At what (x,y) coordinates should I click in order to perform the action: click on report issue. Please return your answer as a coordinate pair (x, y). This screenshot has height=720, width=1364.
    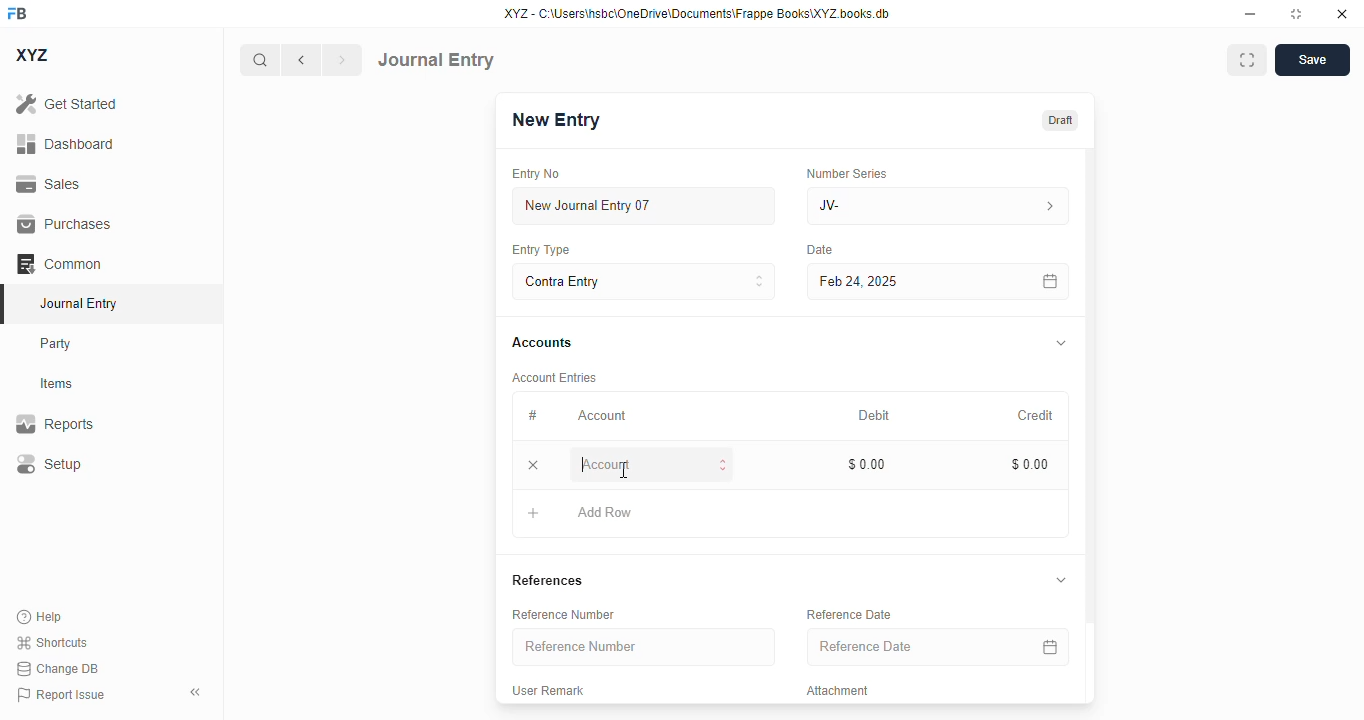
    Looking at the image, I should click on (61, 694).